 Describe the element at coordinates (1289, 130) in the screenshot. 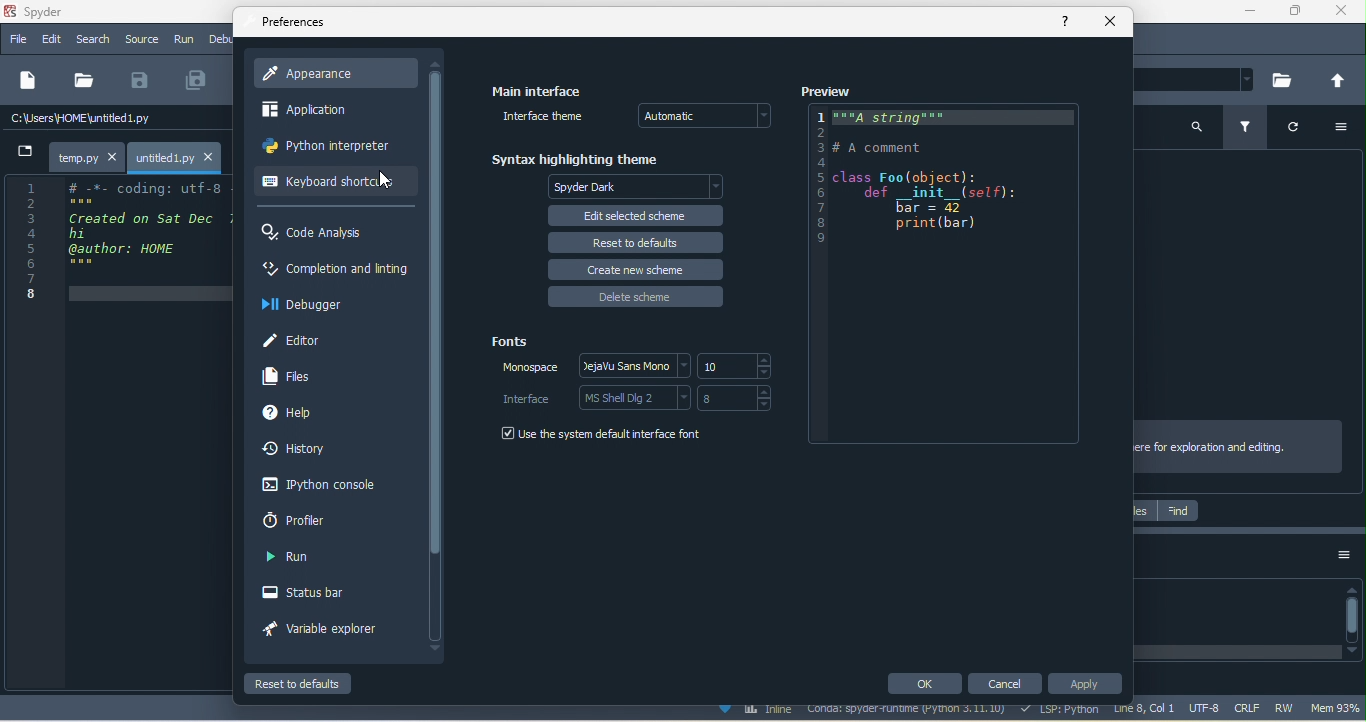

I see `refresh` at that location.